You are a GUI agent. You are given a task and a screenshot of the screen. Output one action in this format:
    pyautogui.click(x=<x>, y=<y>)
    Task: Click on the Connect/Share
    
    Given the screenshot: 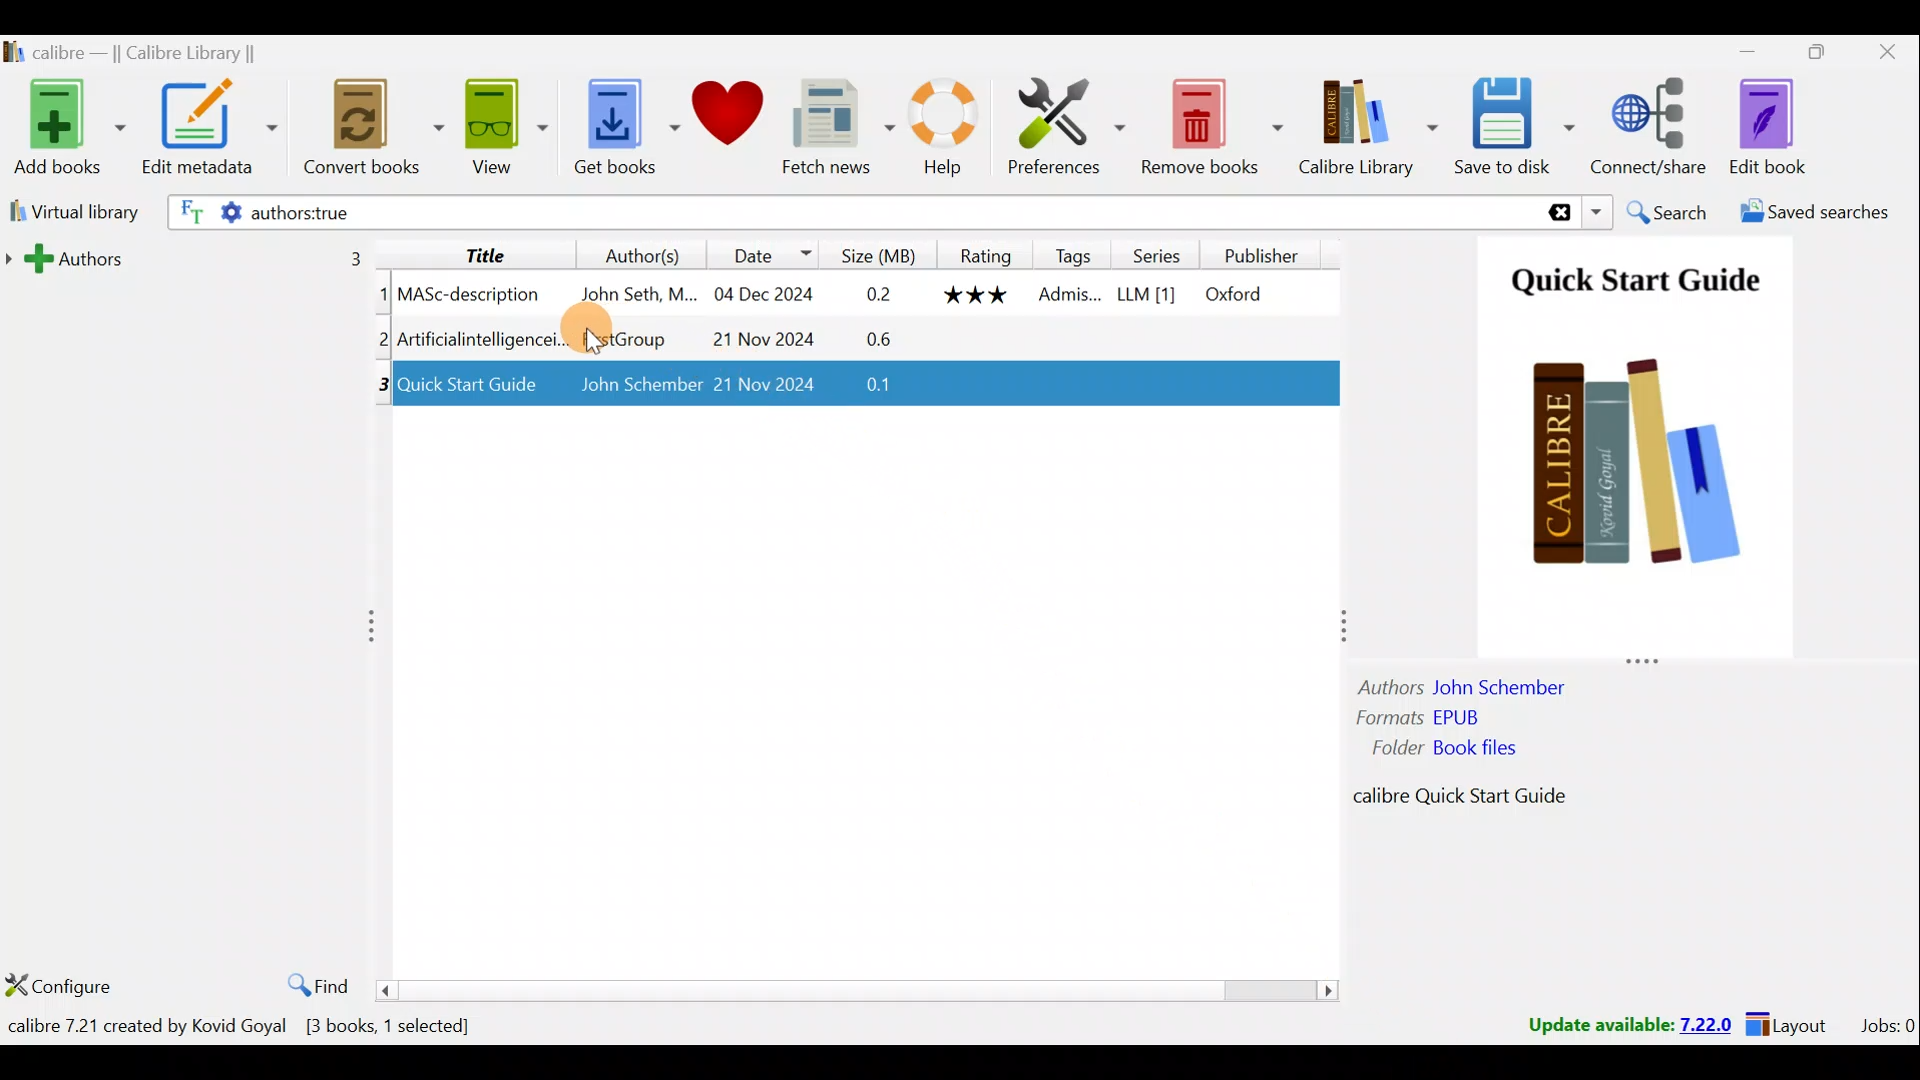 What is the action you would take?
    pyautogui.click(x=1652, y=134)
    